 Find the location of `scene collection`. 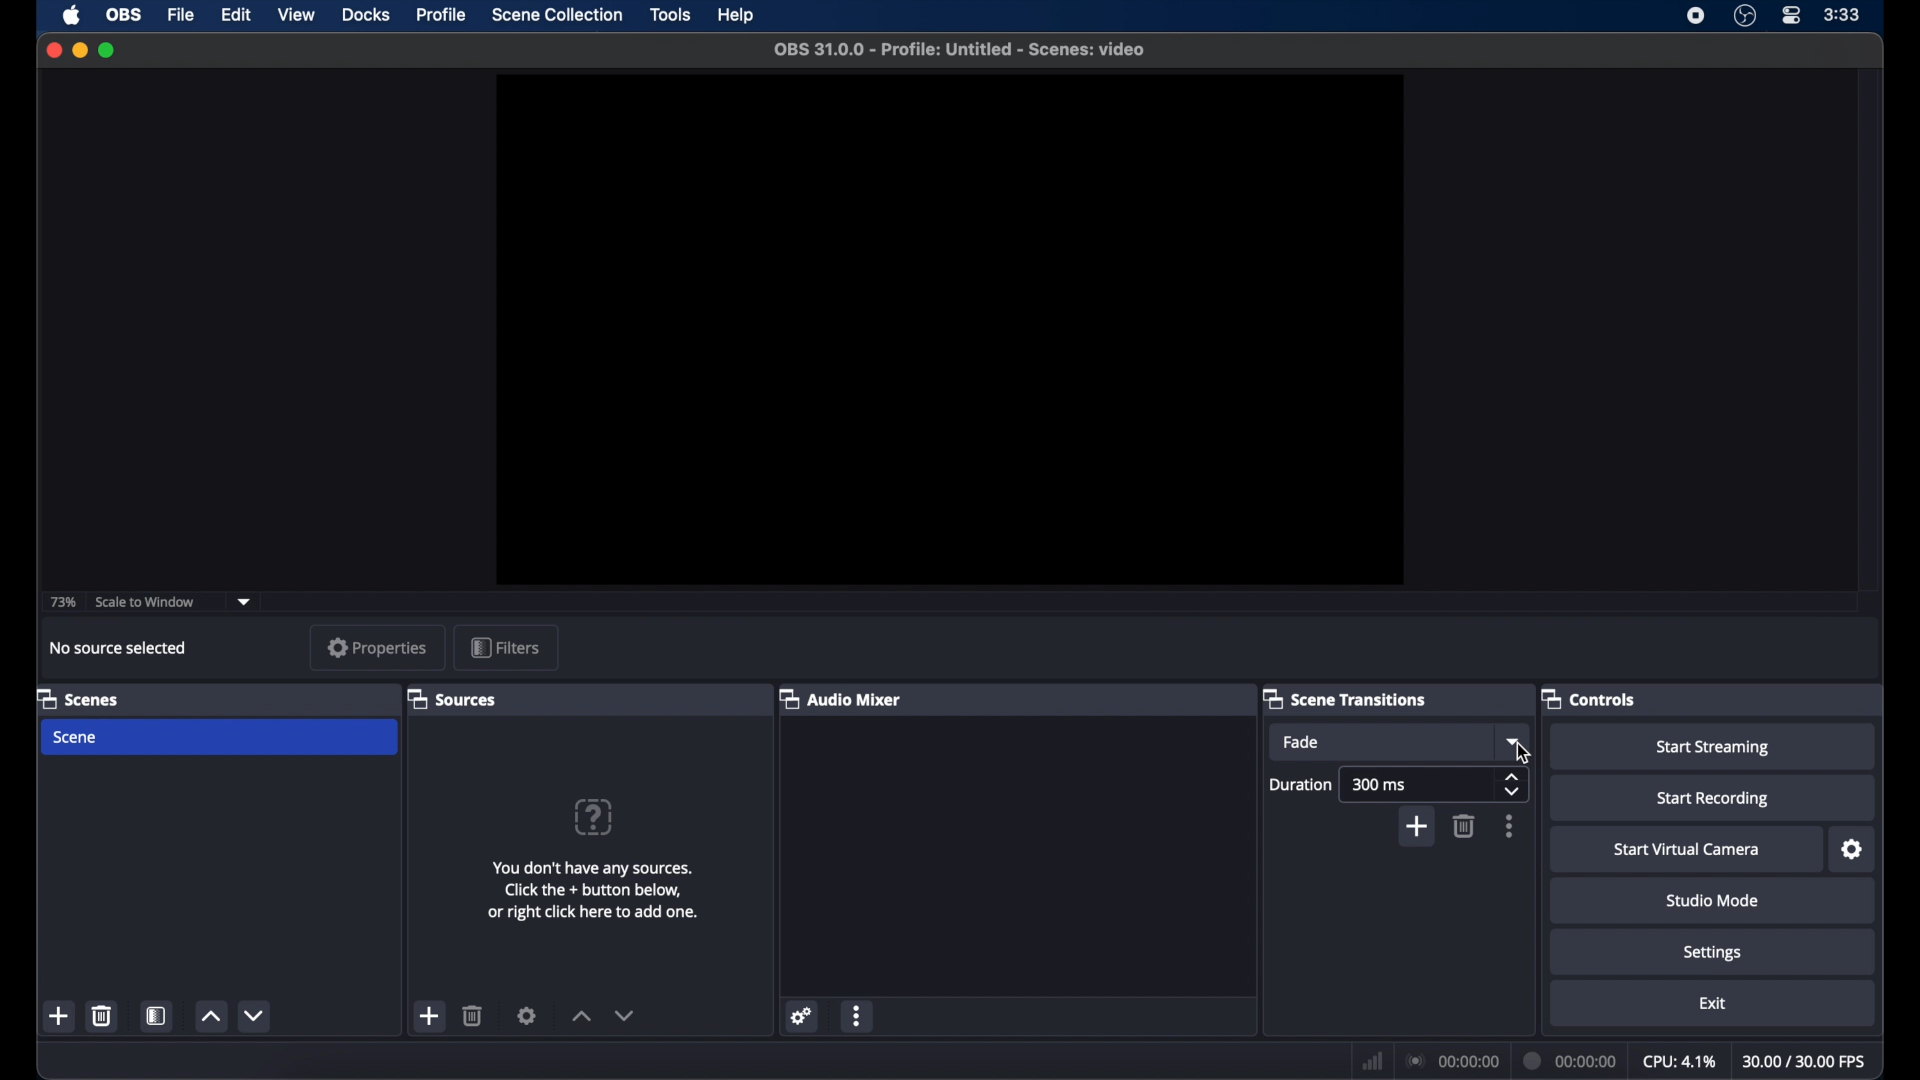

scene collection is located at coordinates (557, 14).